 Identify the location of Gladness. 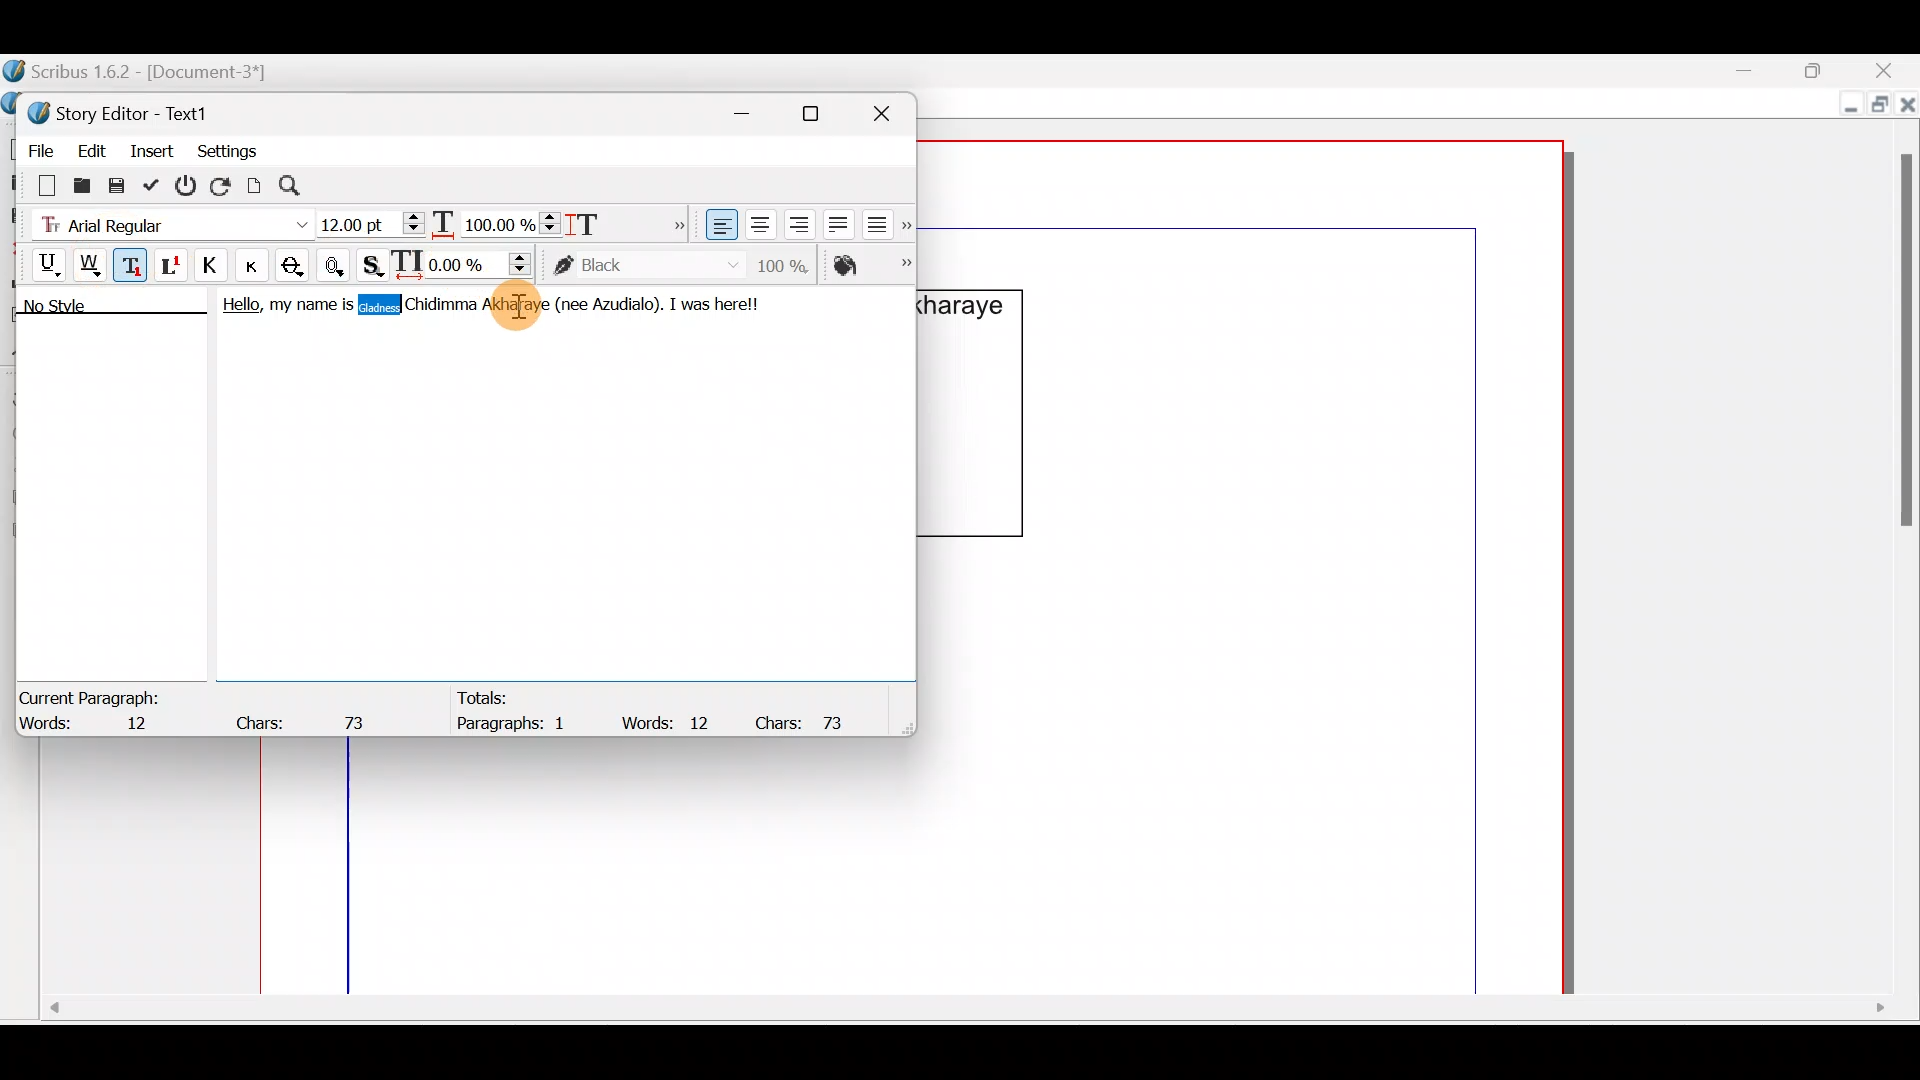
(379, 303).